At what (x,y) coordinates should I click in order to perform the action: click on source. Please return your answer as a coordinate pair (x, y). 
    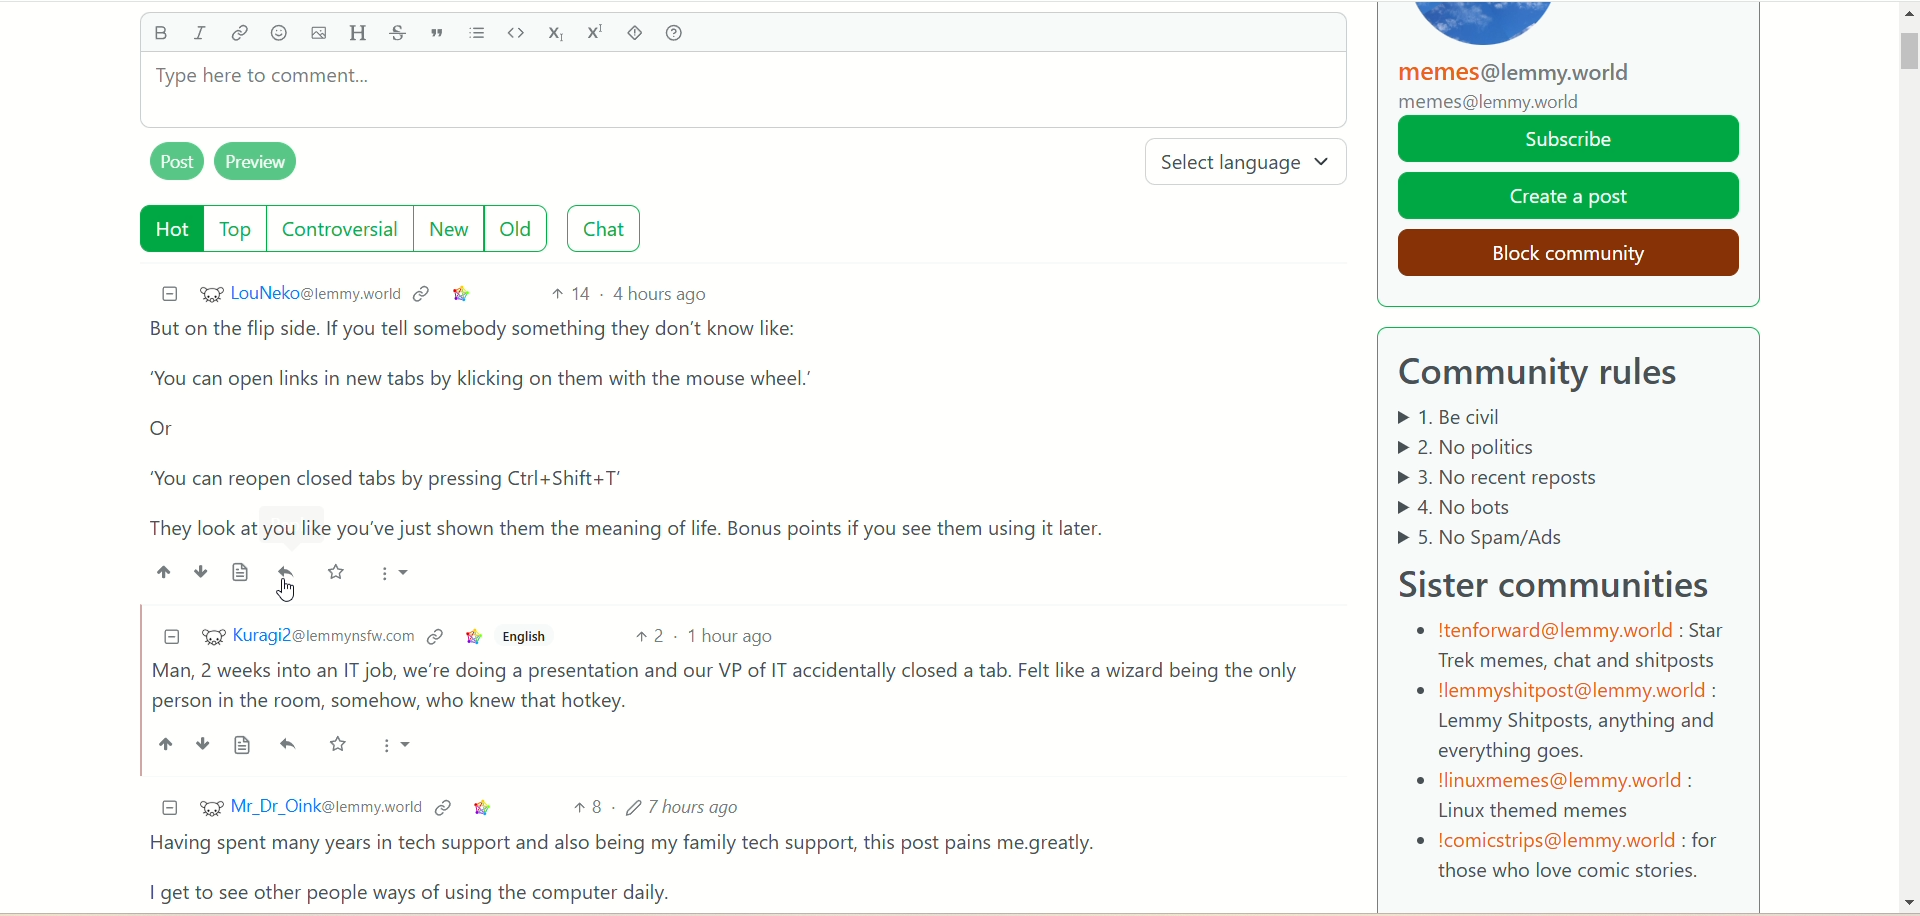
    Looking at the image, I should click on (248, 747).